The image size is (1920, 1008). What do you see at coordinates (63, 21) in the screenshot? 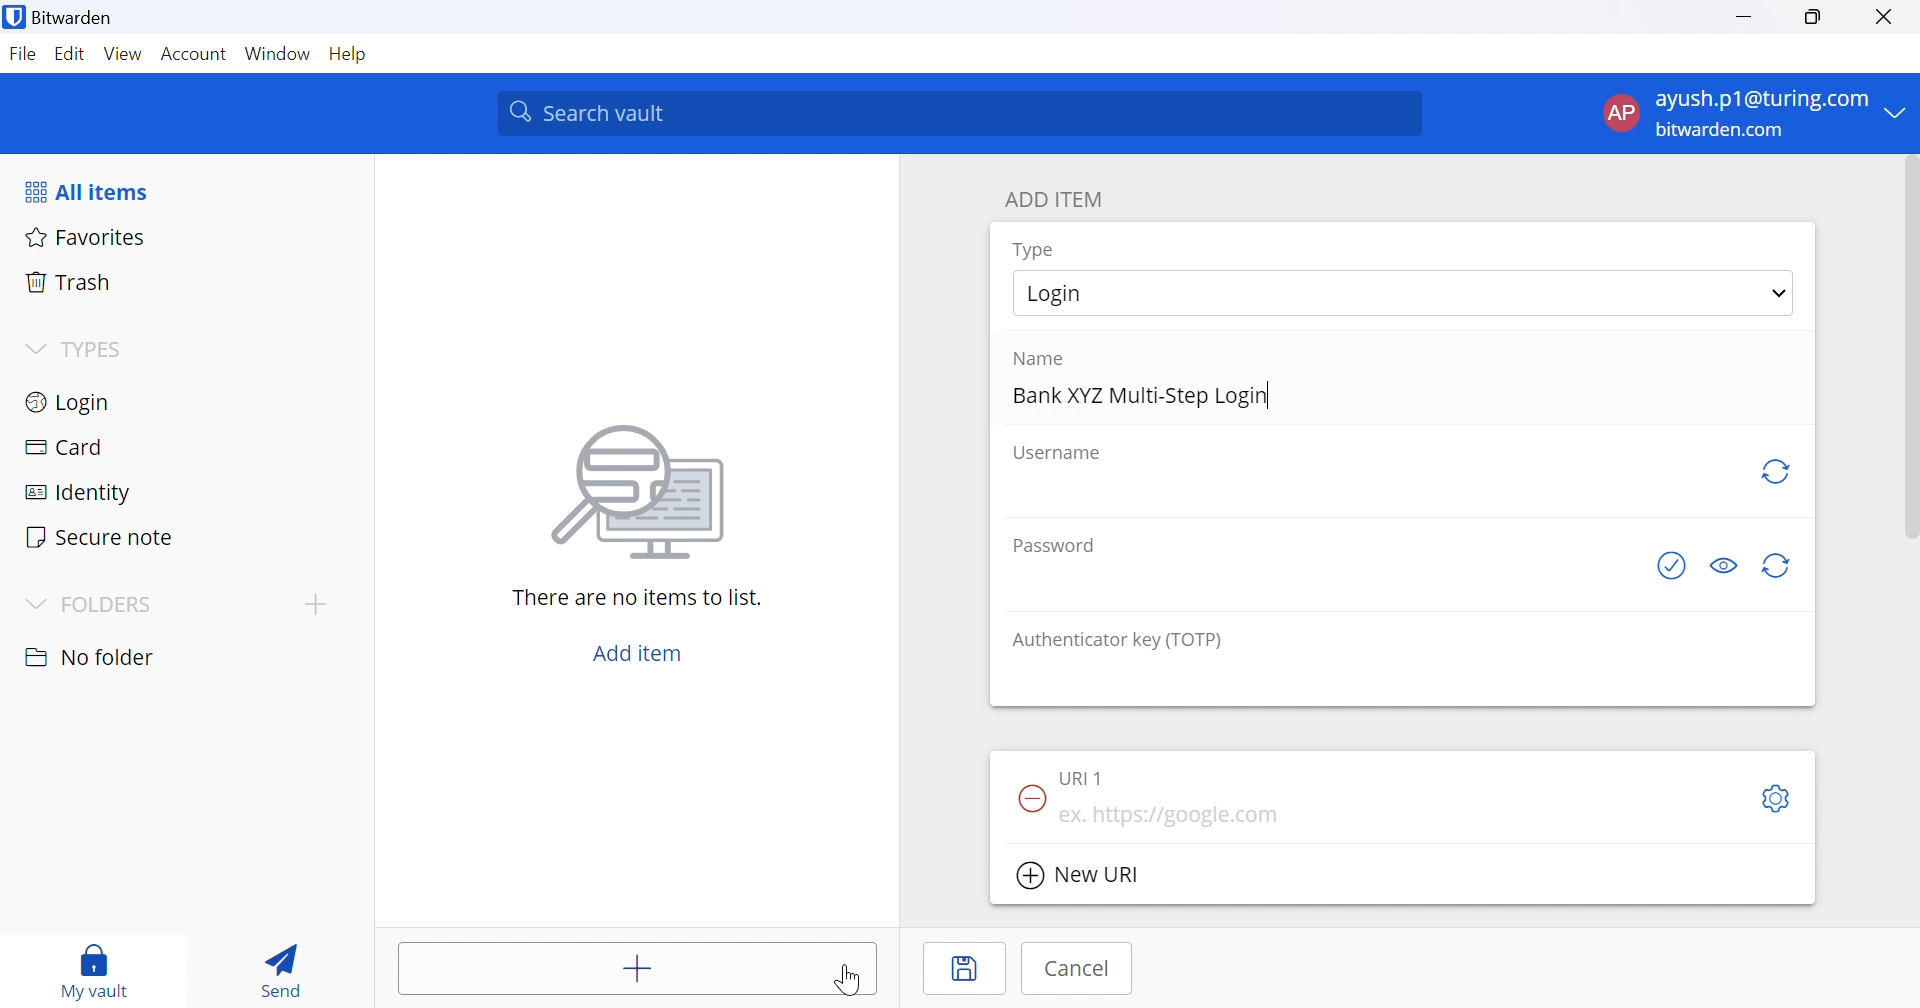
I see `Bitwarden` at bounding box center [63, 21].